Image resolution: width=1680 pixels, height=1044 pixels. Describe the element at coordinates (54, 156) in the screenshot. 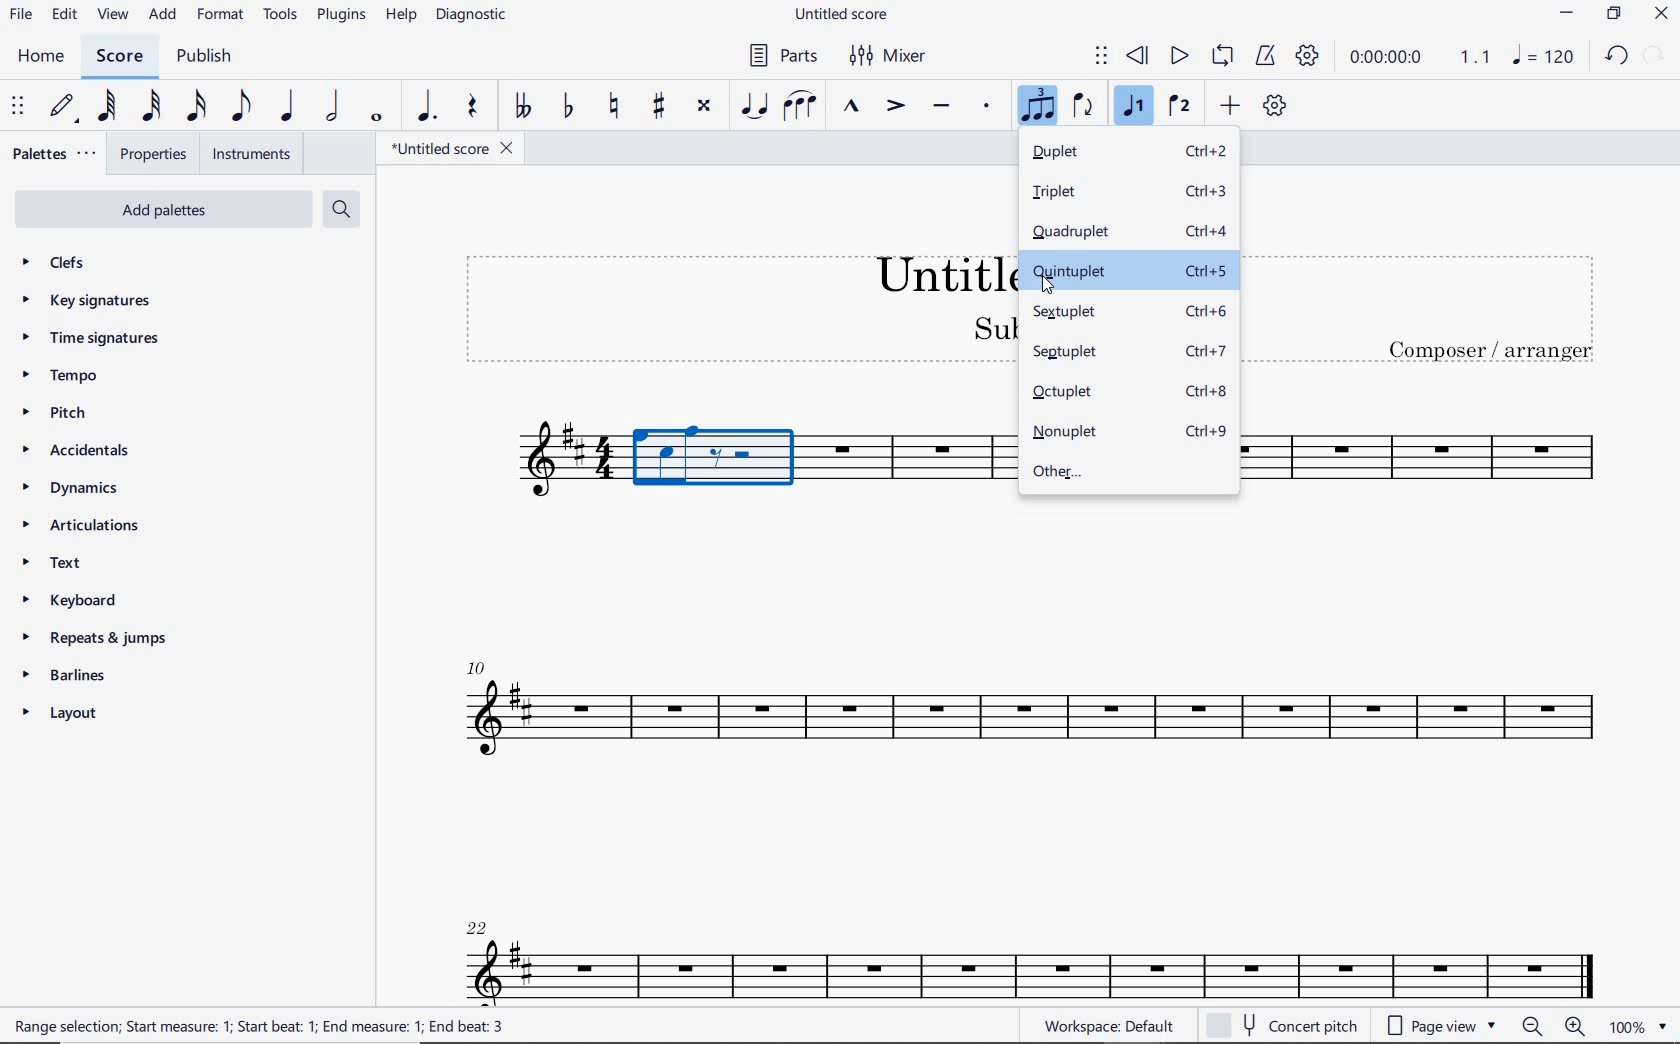

I see `PALETTES` at that location.